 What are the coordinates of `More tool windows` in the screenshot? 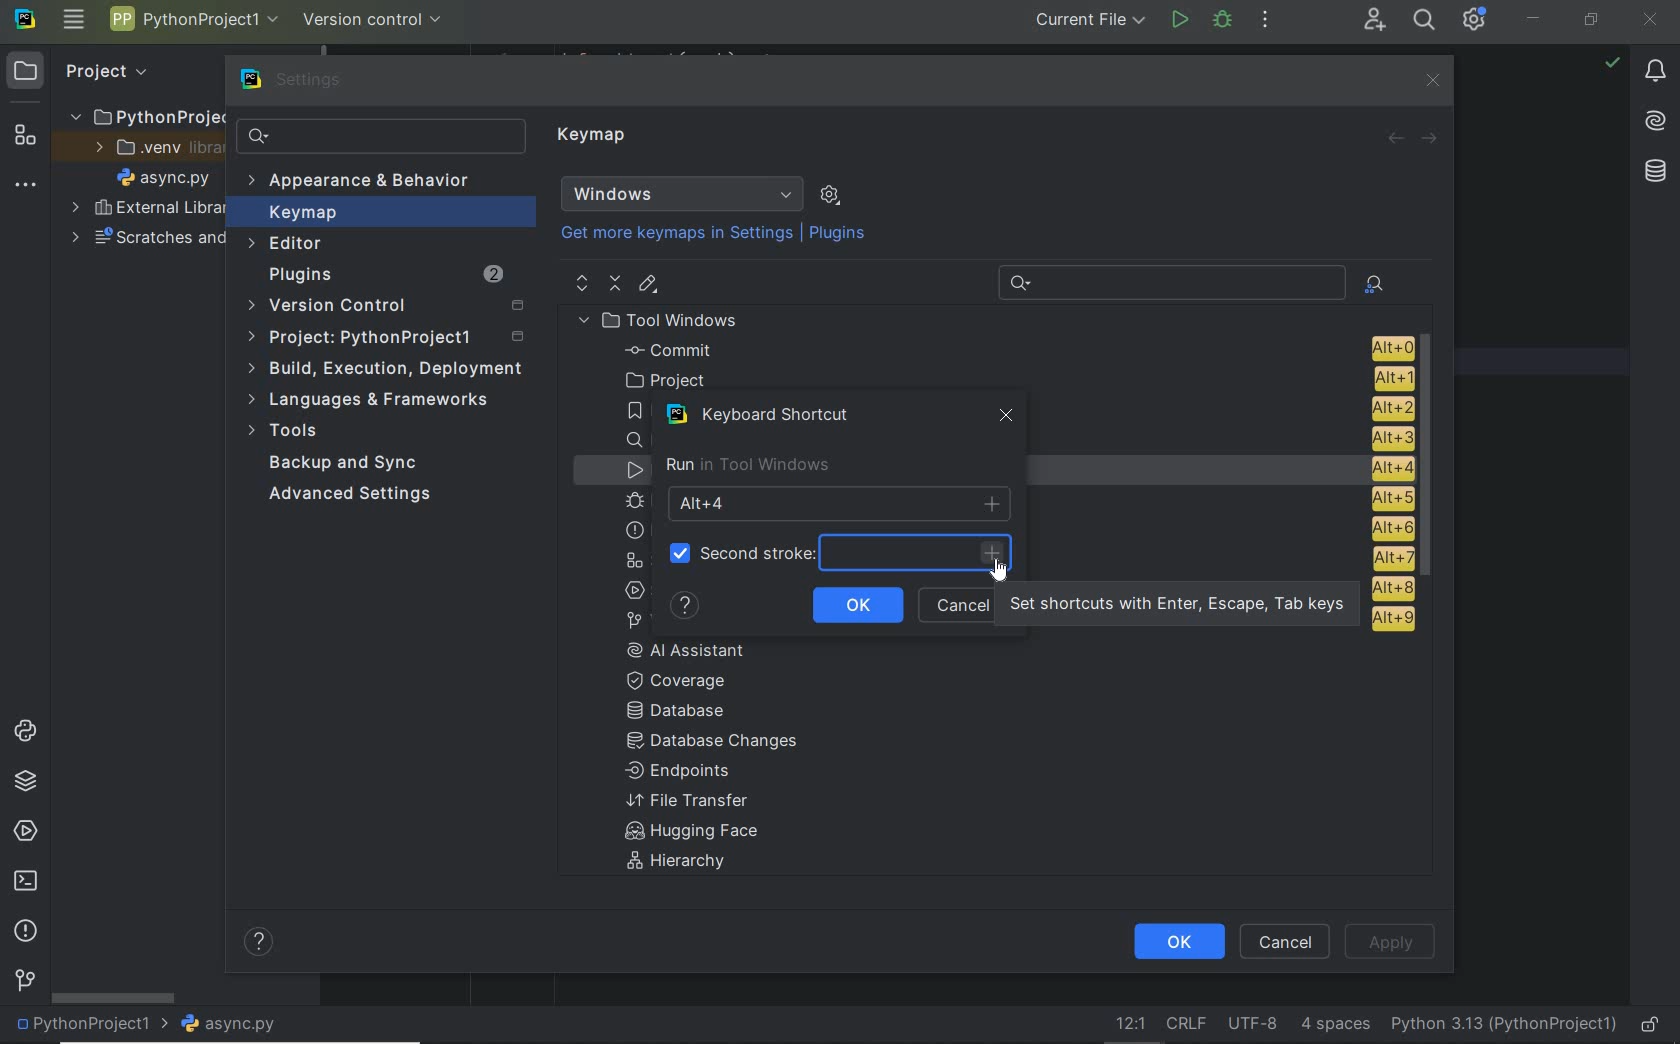 It's located at (26, 181).